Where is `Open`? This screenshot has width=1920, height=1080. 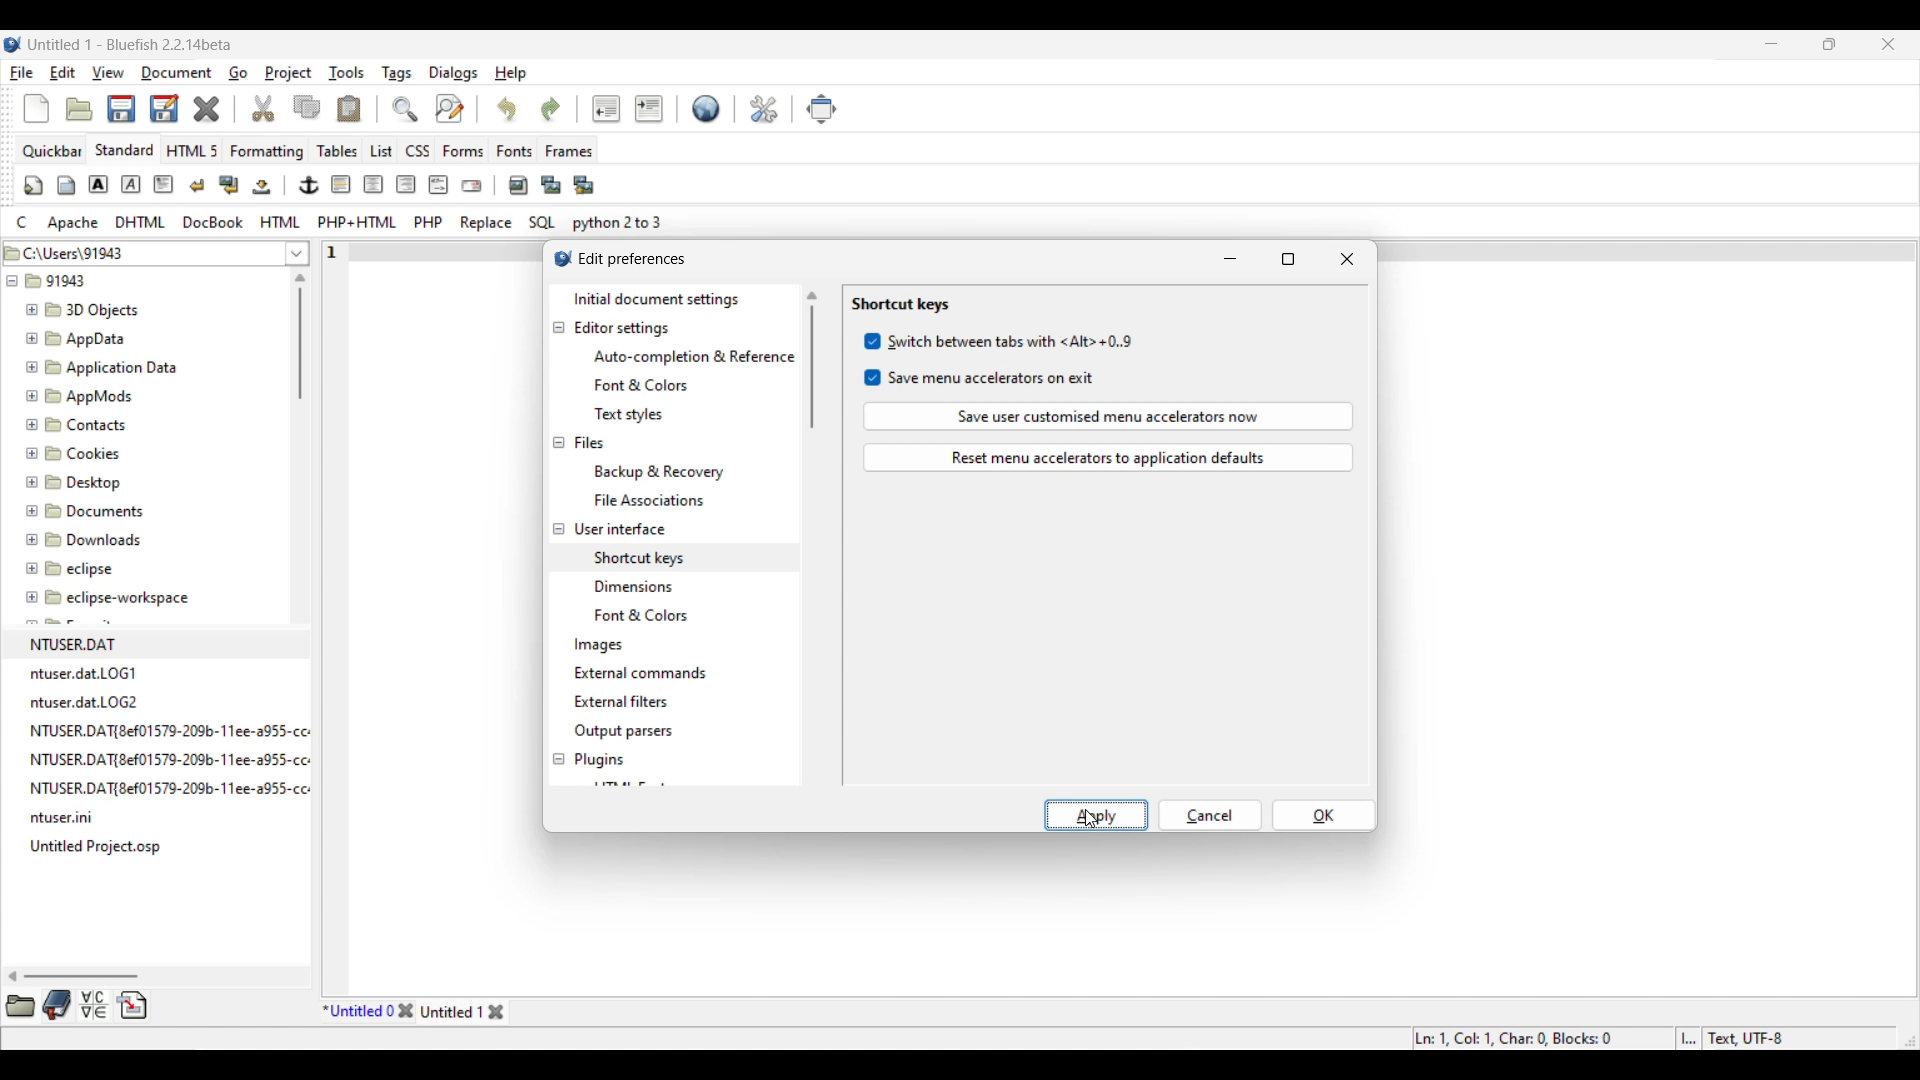
Open is located at coordinates (79, 109).